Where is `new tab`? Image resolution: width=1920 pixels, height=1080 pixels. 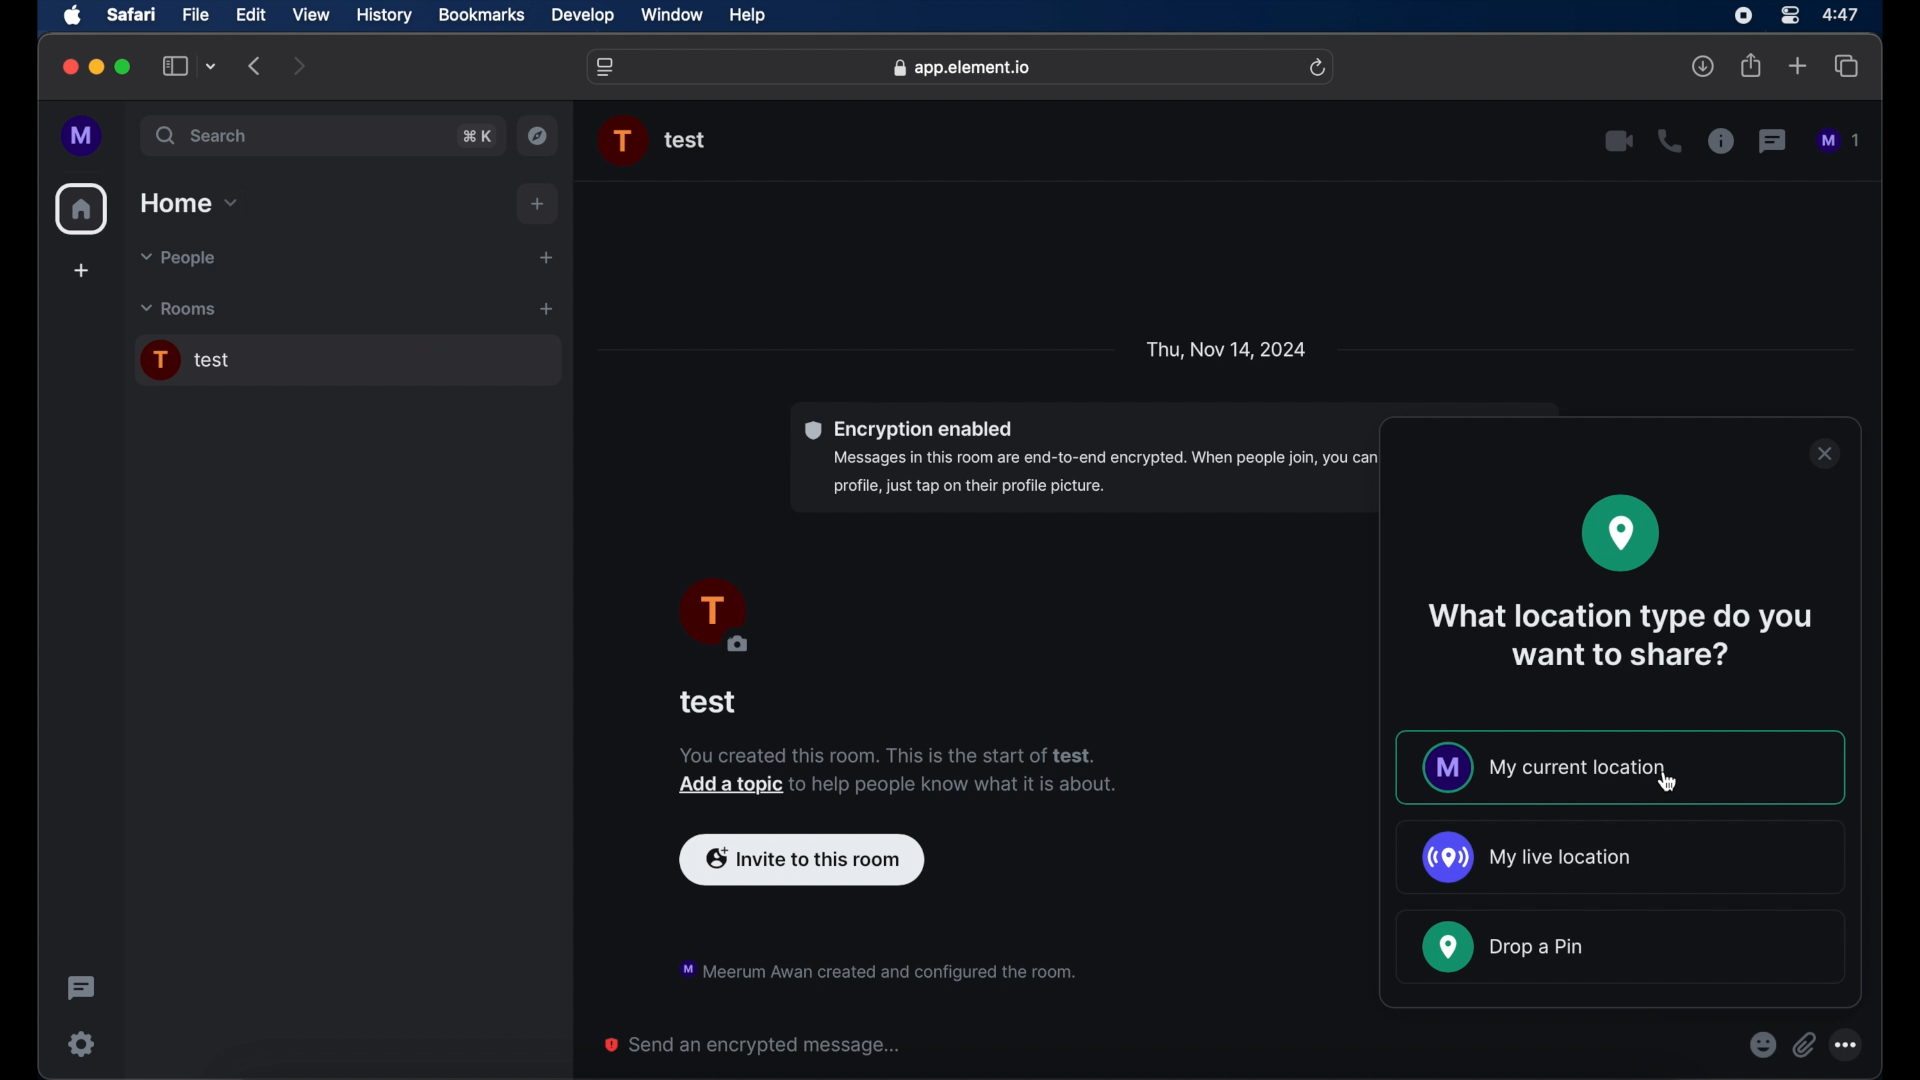
new tab is located at coordinates (1798, 66).